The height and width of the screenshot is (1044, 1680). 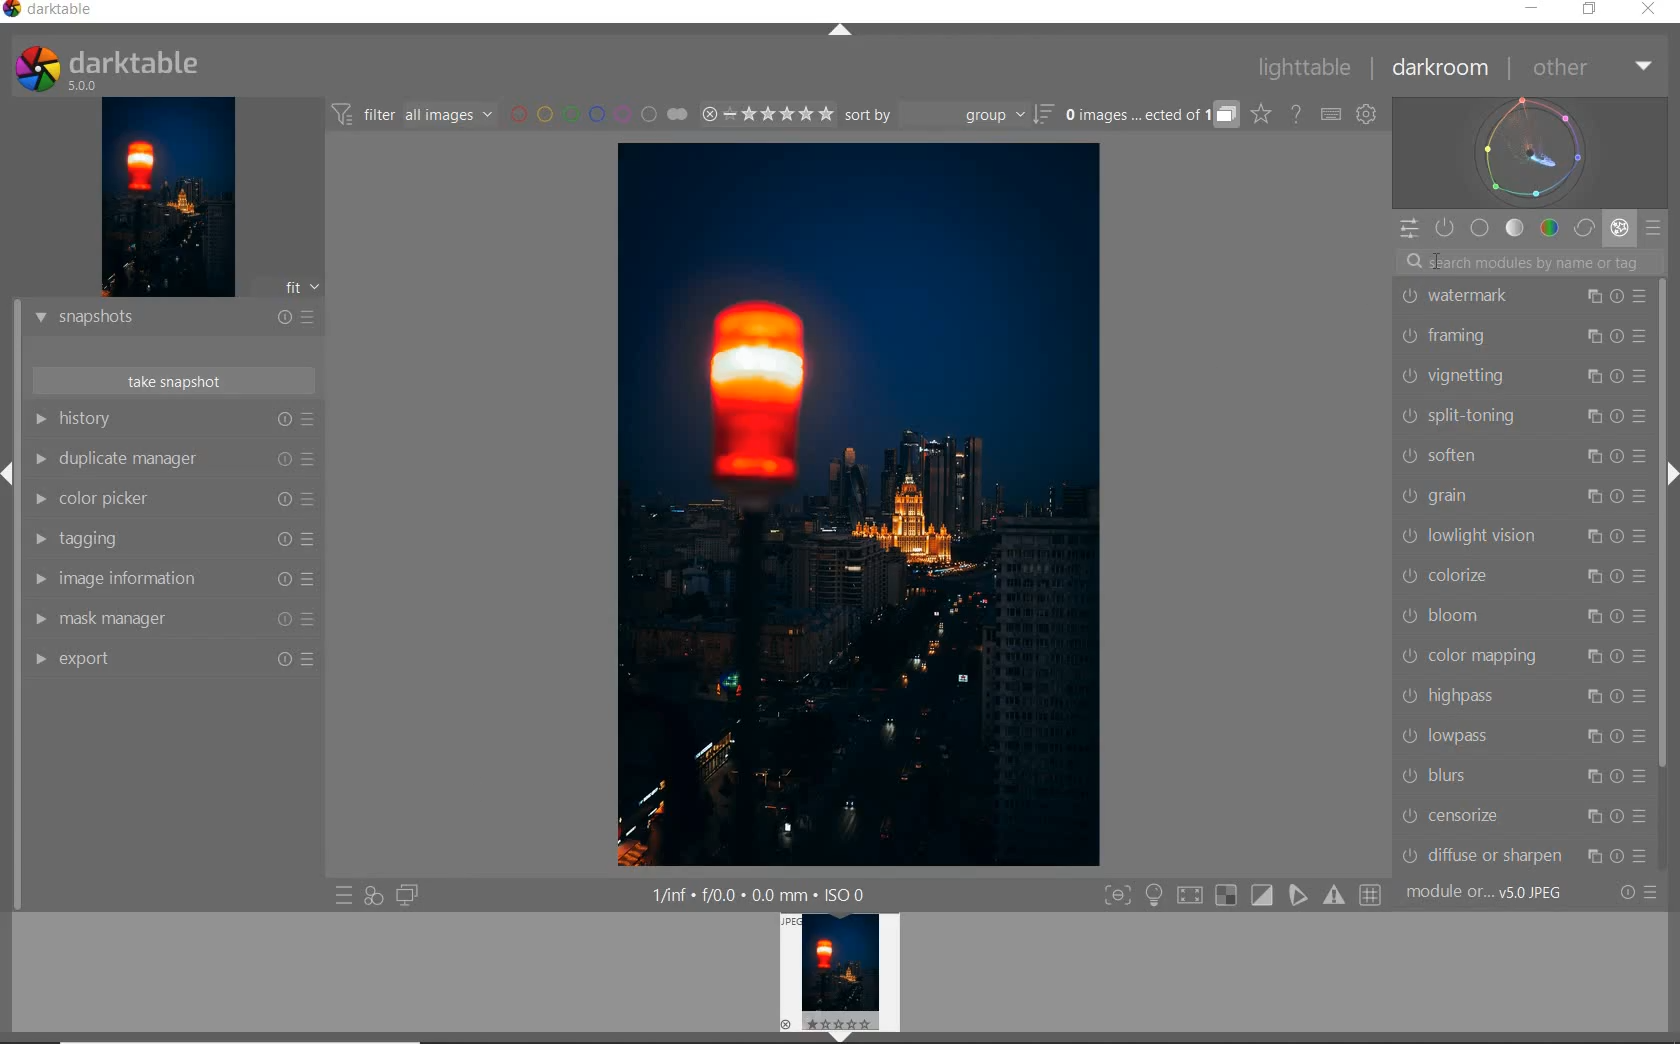 What do you see at coordinates (312, 581) in the screenshot?
I see `Preset and reset` at bounding box center [312, 581].